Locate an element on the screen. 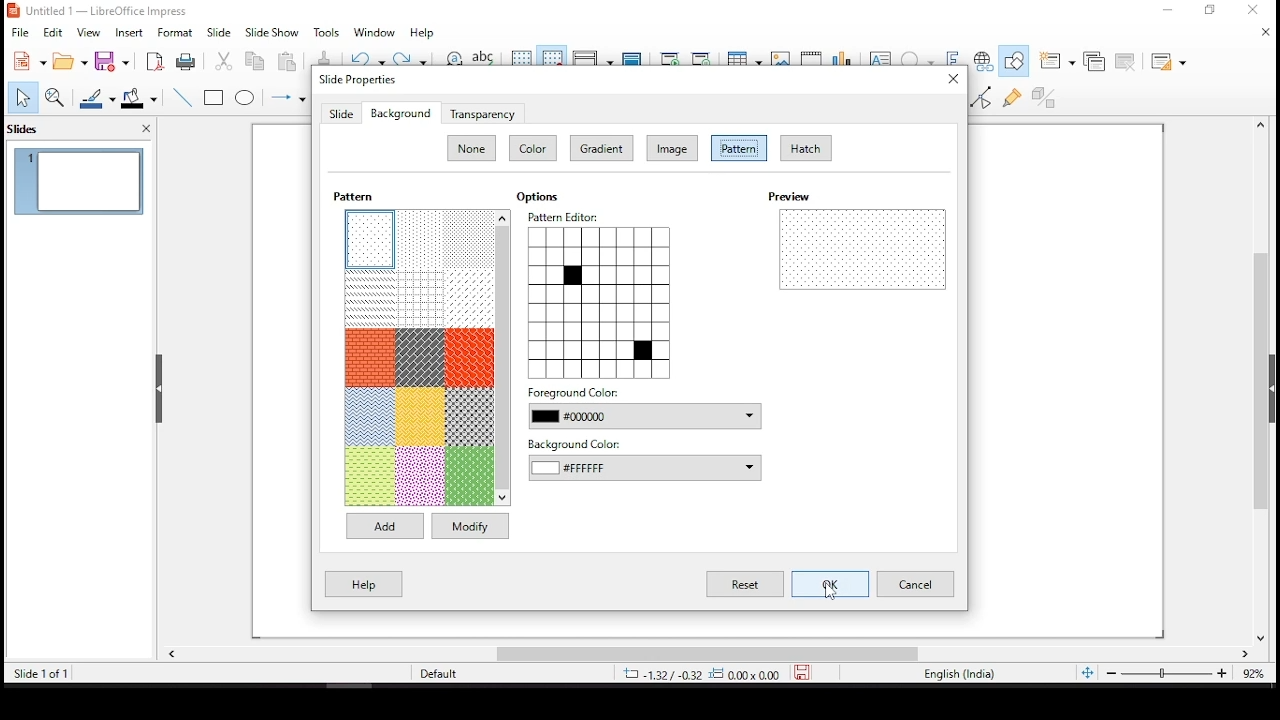 The width and height of the screenshot is (1280, 720). insert special characters is located at coordinates (918, 56).